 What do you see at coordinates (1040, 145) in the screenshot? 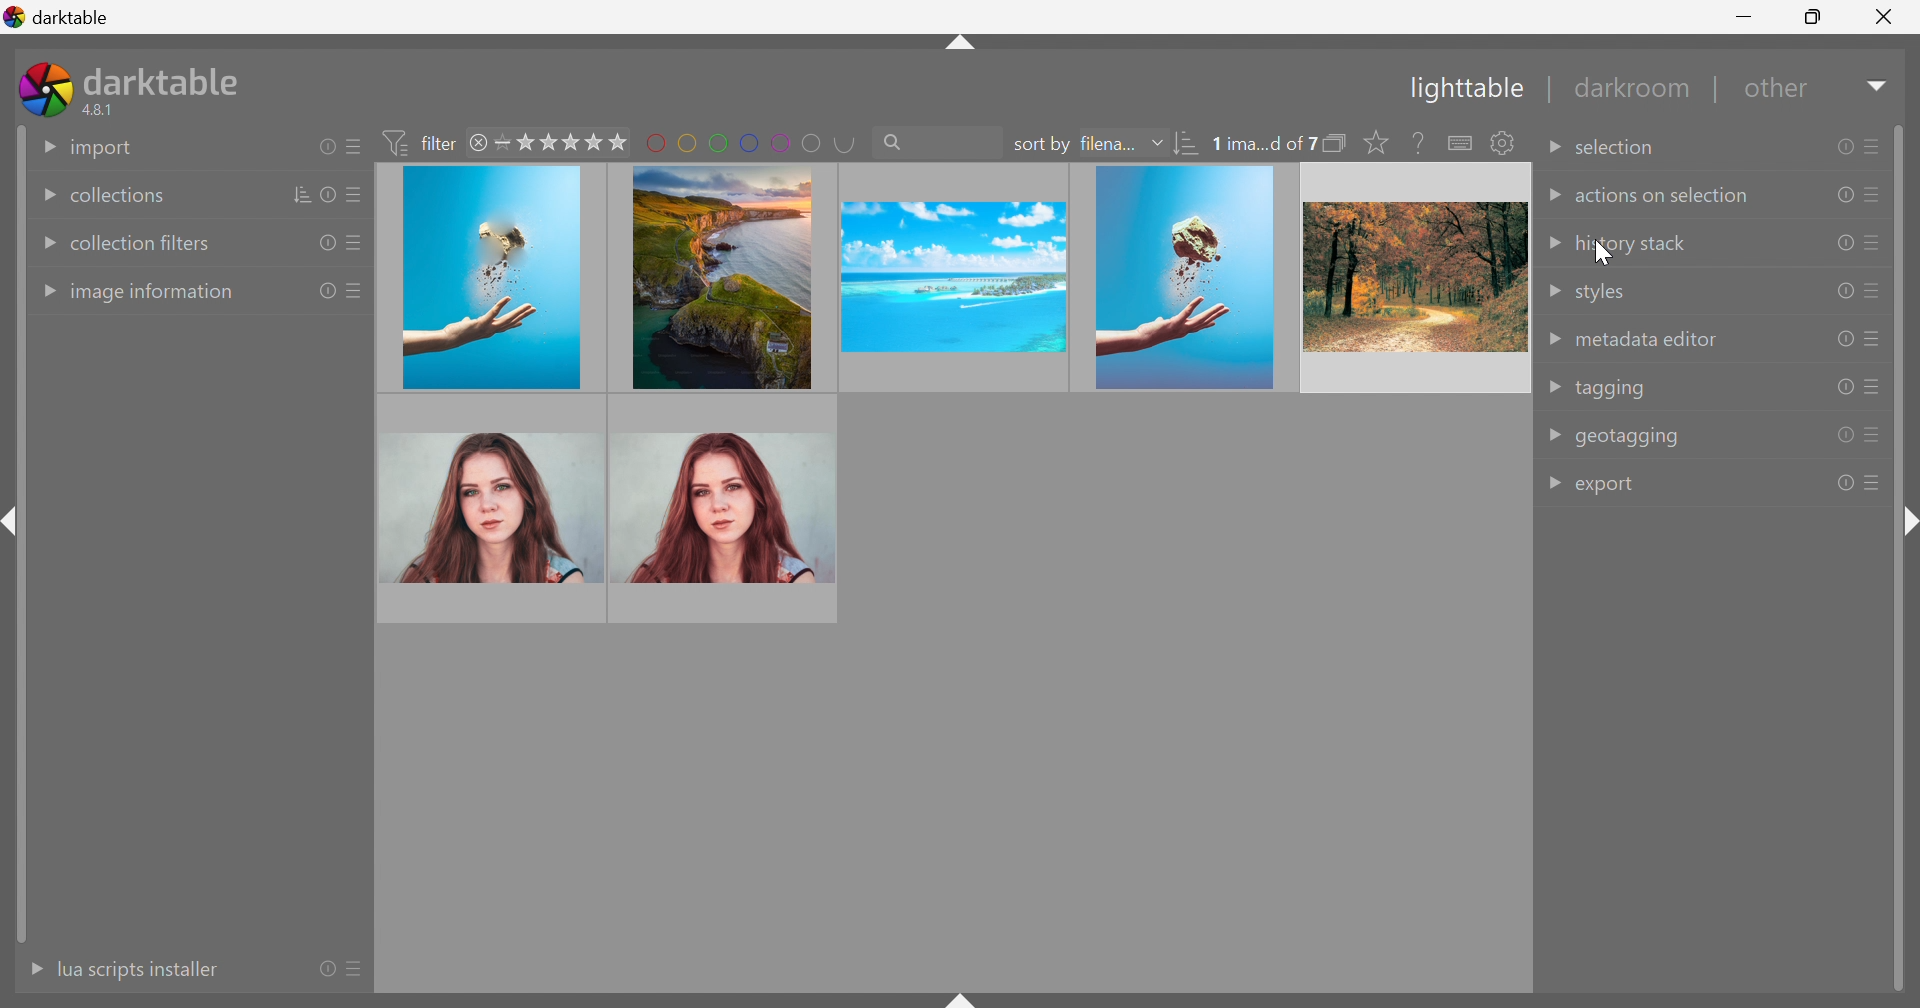
I see `sort by` at bounding box center [1040, 145].